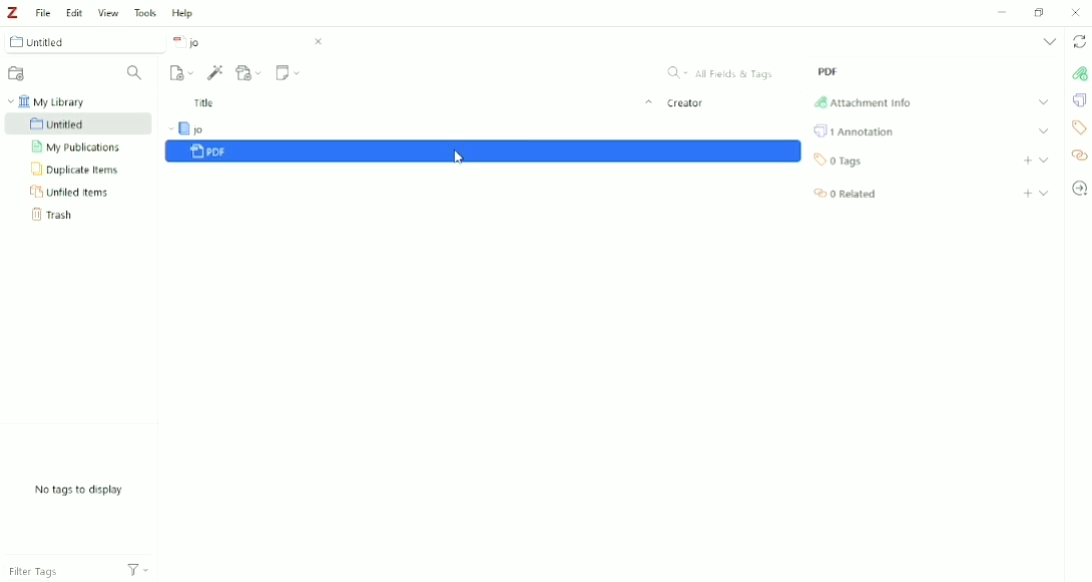 This screenshot has width=1092, height=582. Describe the element at coordinates (58, 215) in the screenshot. I see `Trash` at that location.